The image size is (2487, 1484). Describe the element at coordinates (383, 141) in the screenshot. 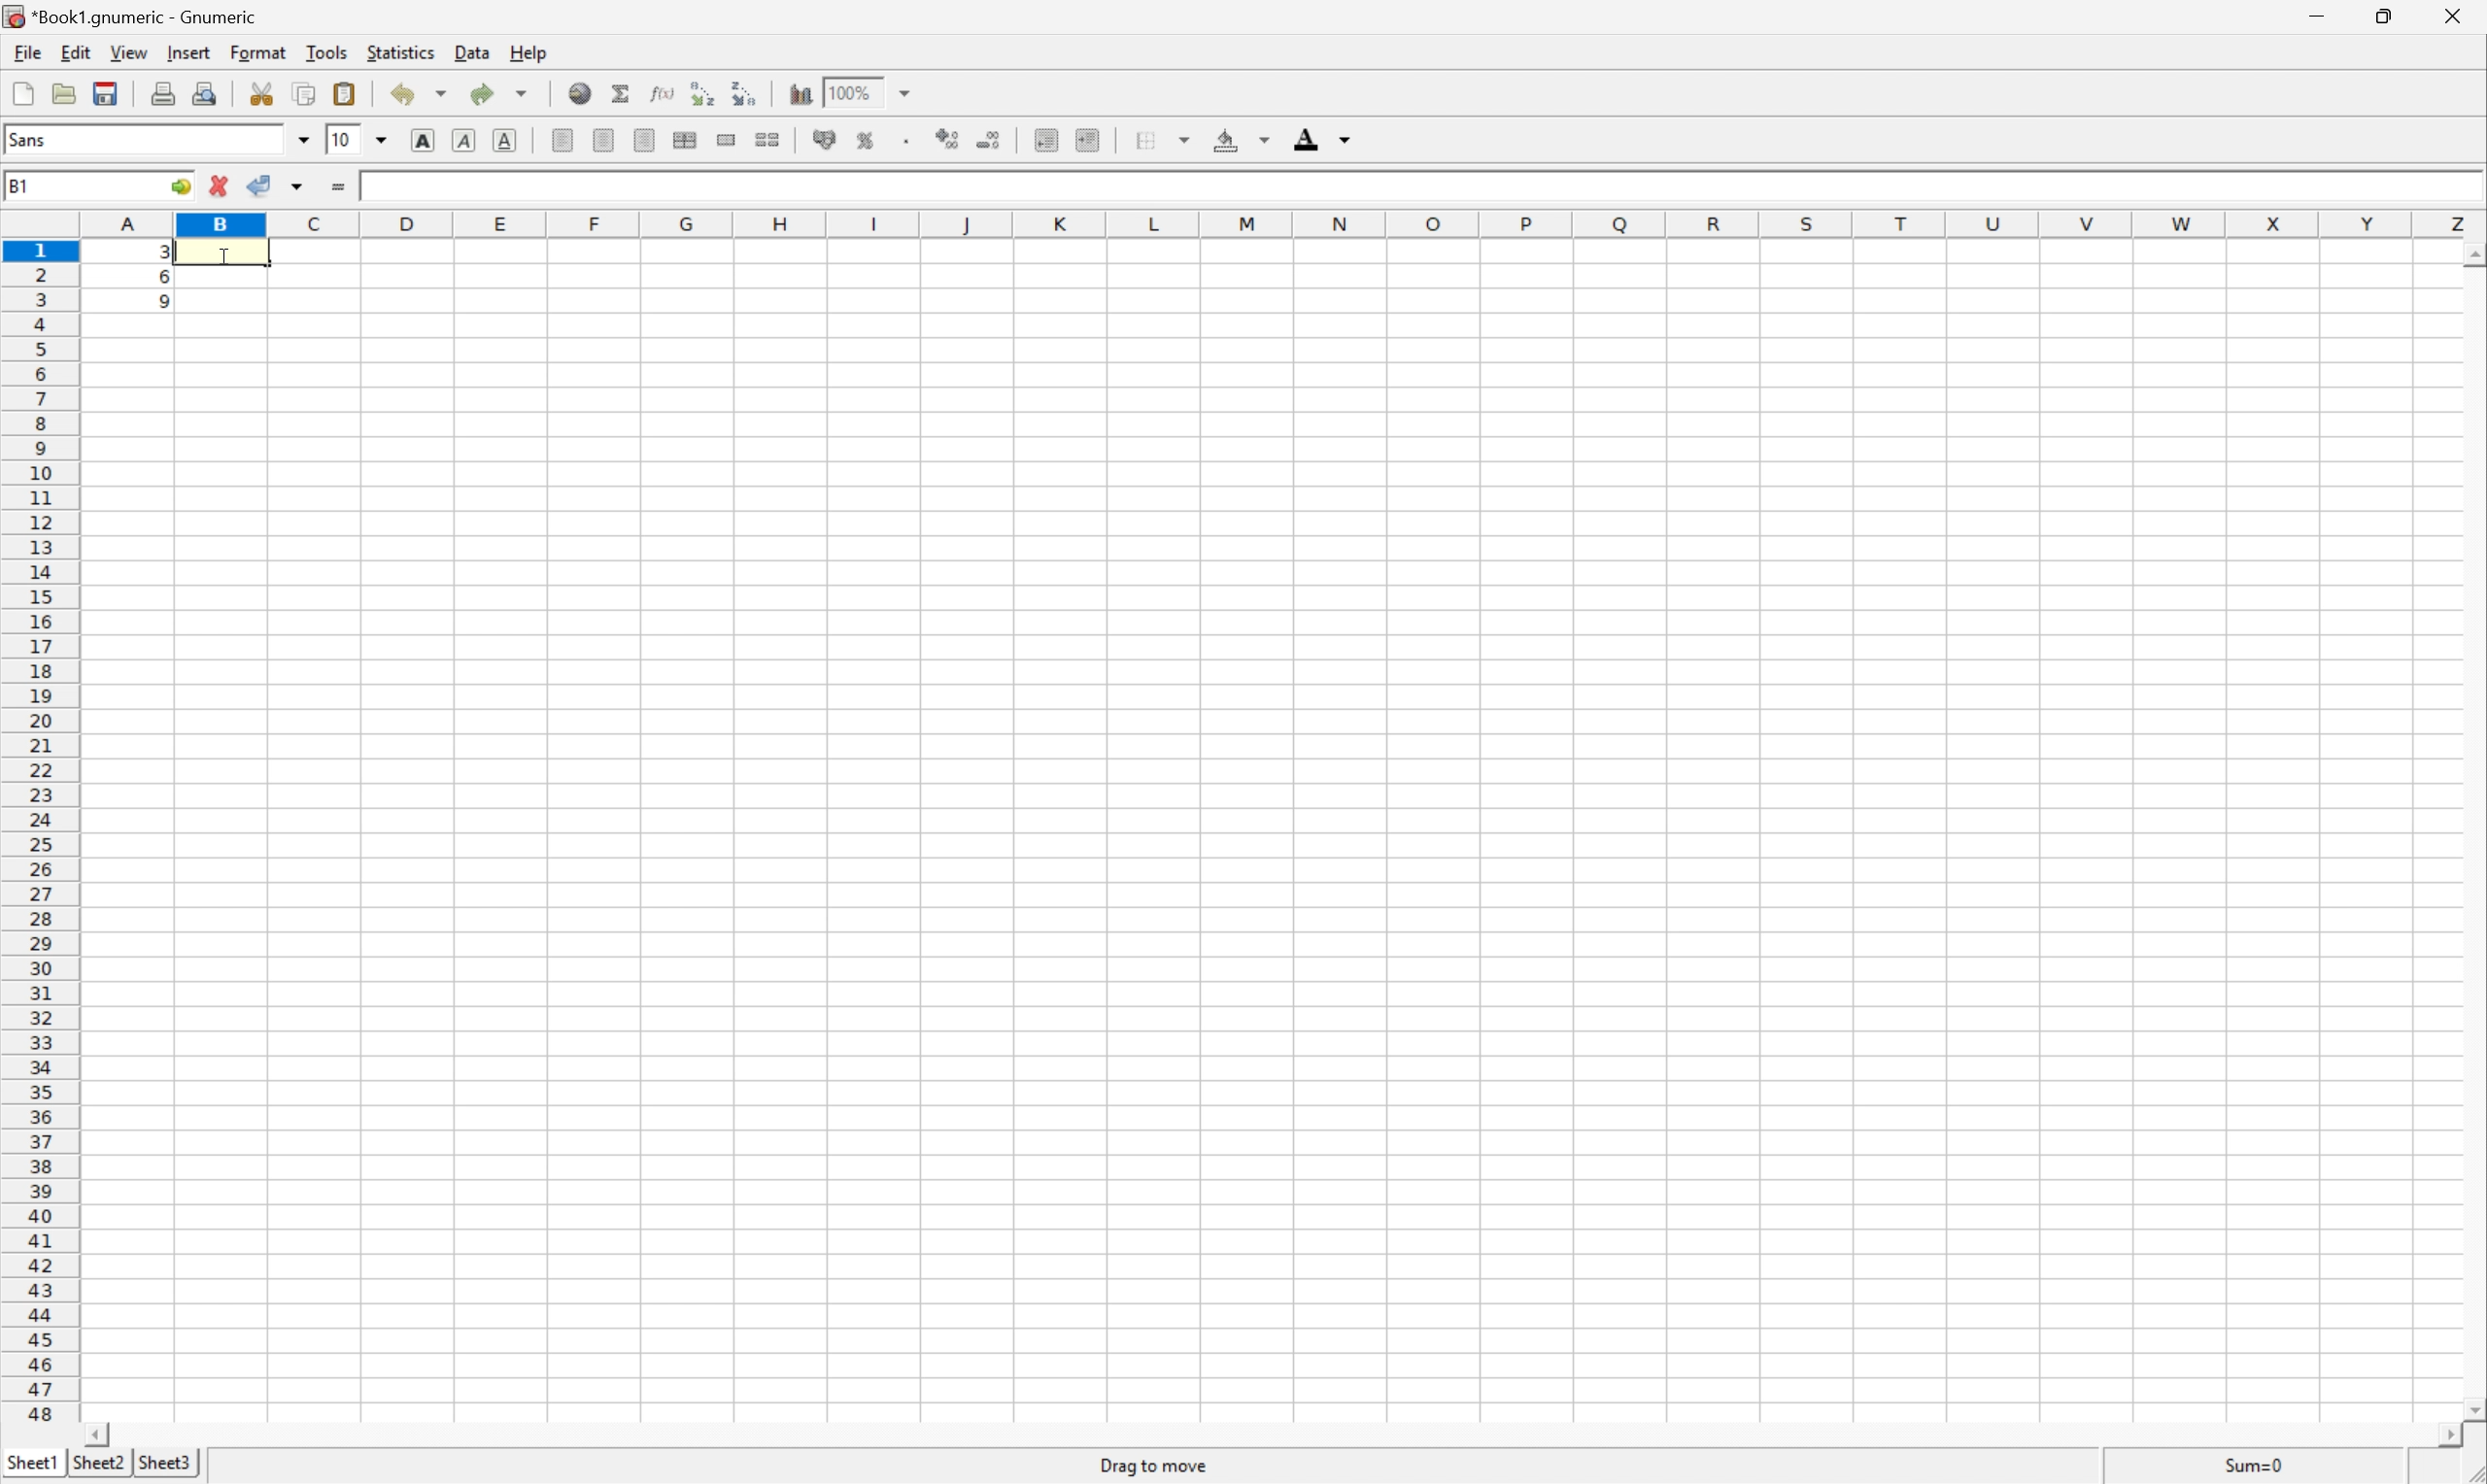

I see `Drop Down` at that location.